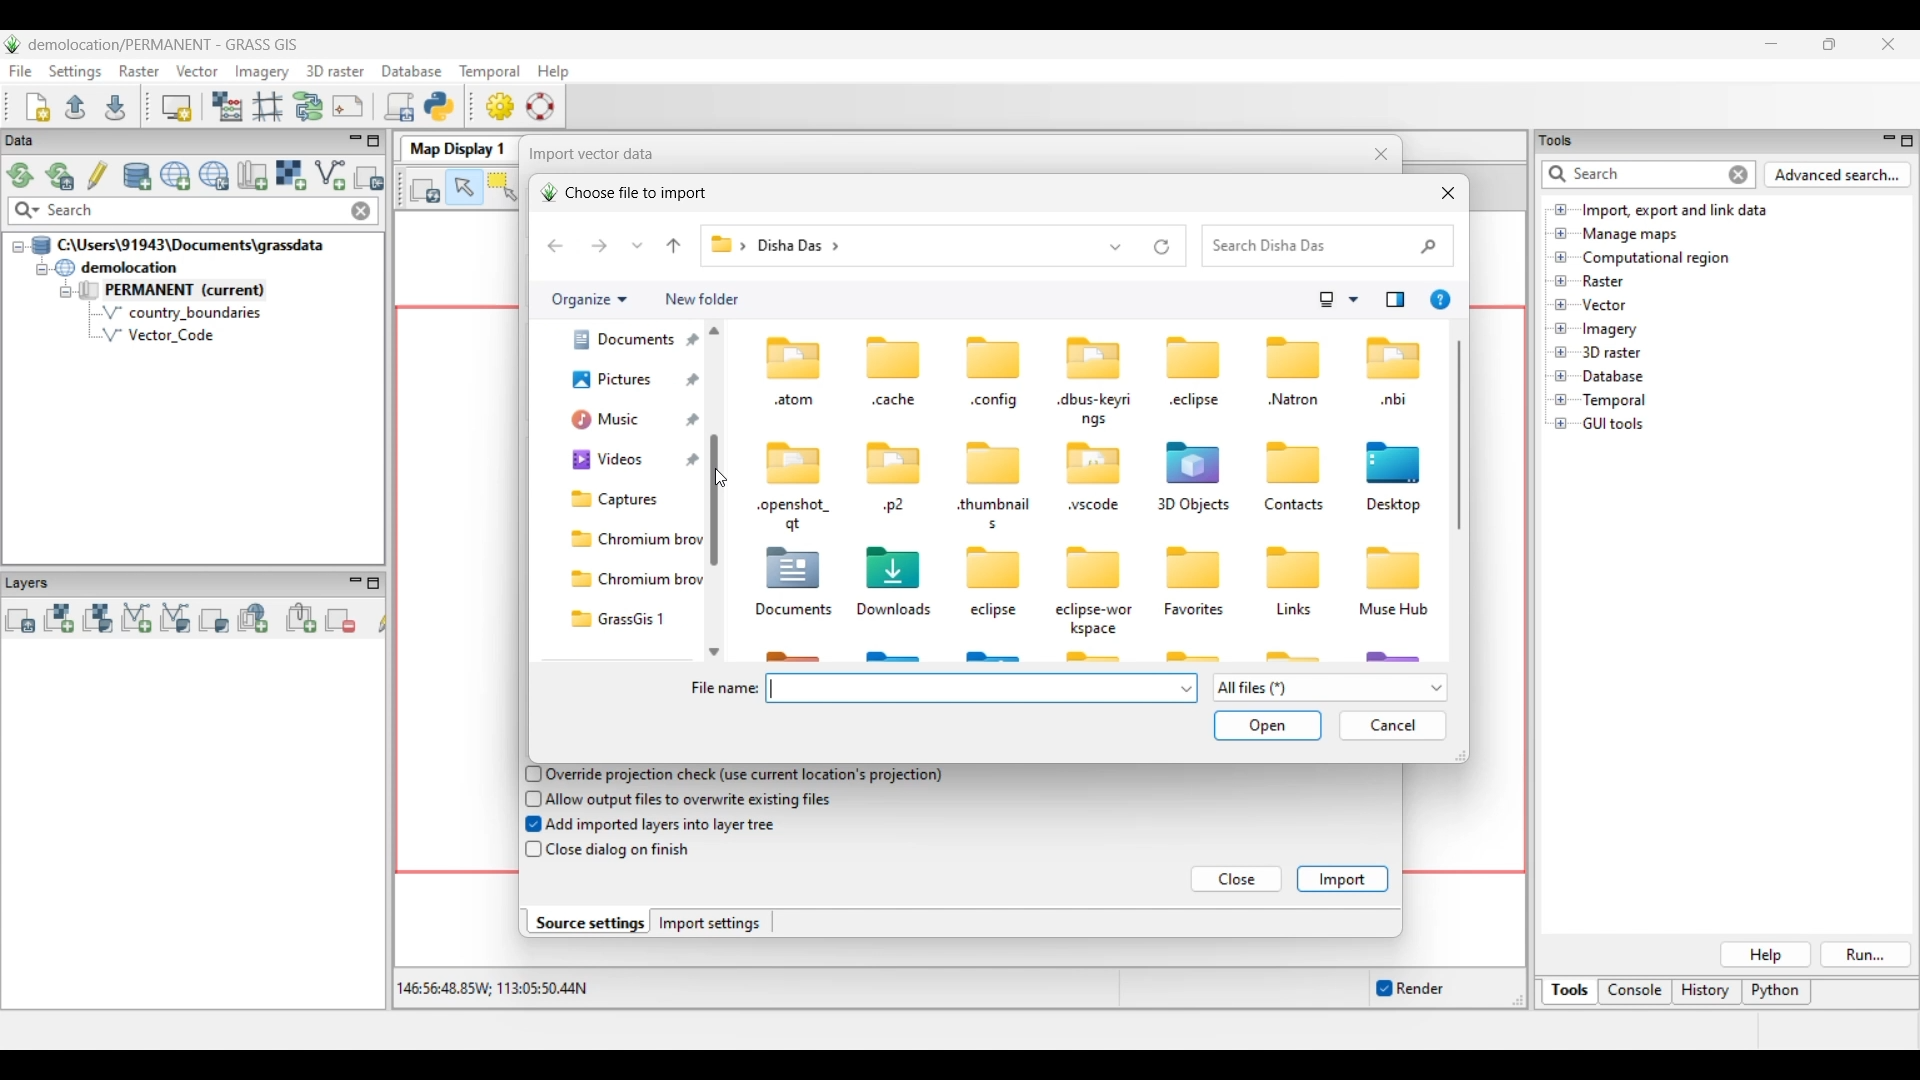 This screenshot has width=1920, height=1080. I want to click on Add existing or create new database, so click(138, 177).